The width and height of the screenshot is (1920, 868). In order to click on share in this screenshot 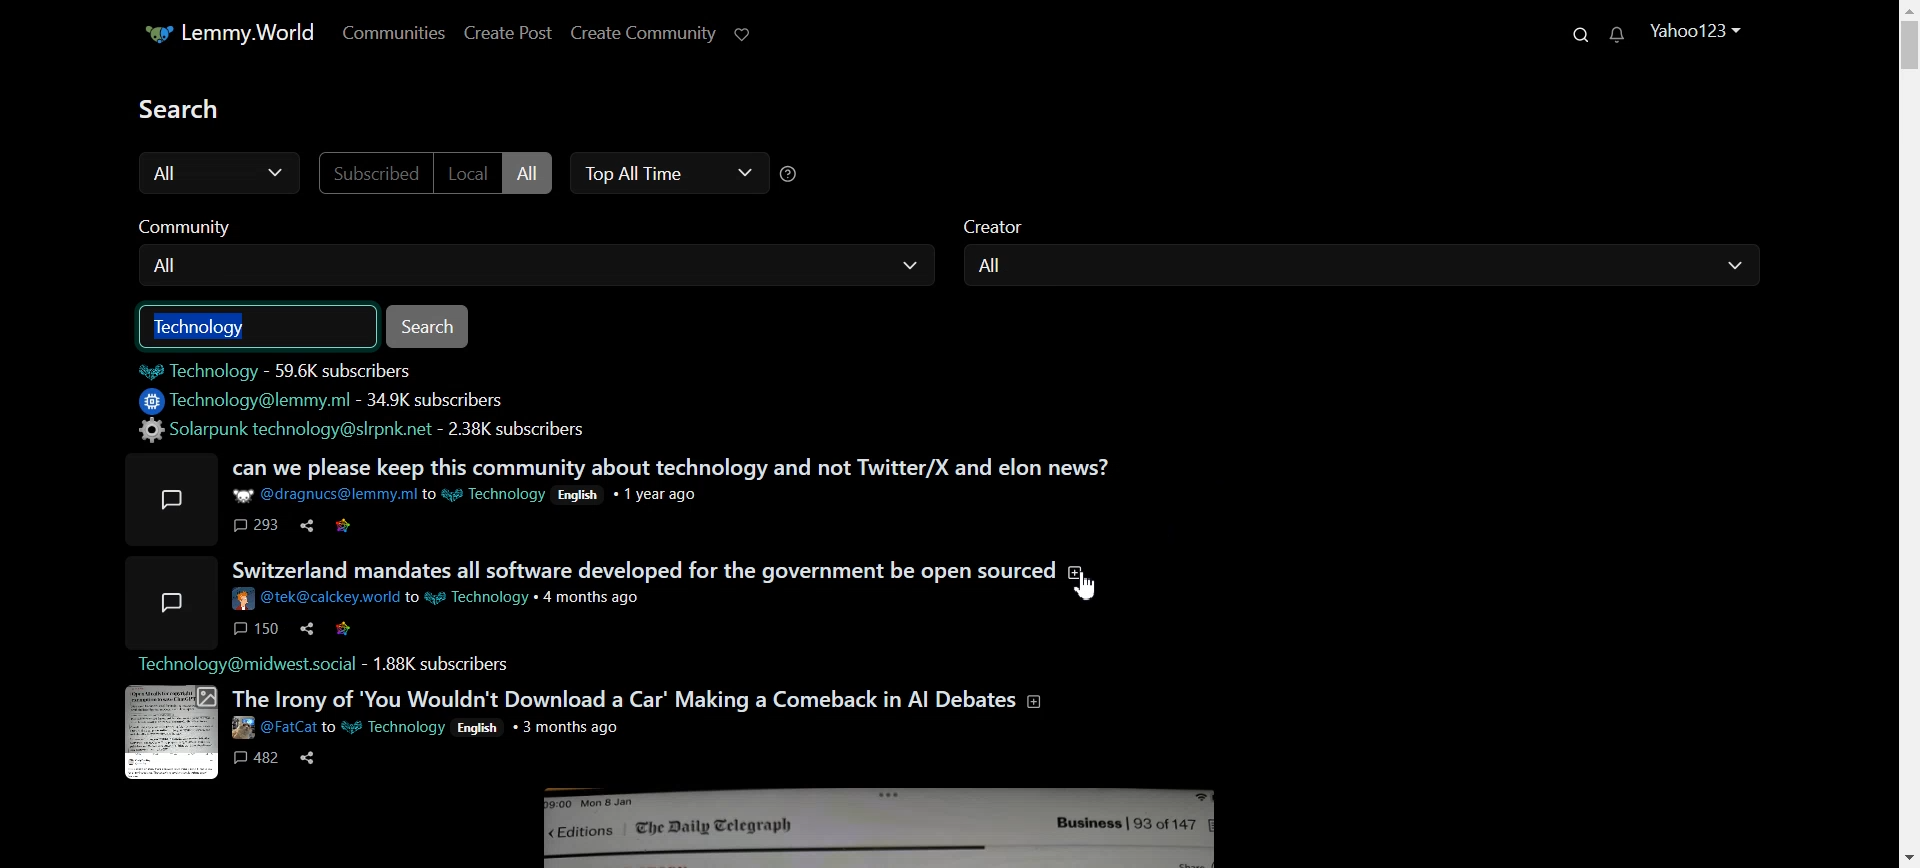, I will do `click(307, 758)`.